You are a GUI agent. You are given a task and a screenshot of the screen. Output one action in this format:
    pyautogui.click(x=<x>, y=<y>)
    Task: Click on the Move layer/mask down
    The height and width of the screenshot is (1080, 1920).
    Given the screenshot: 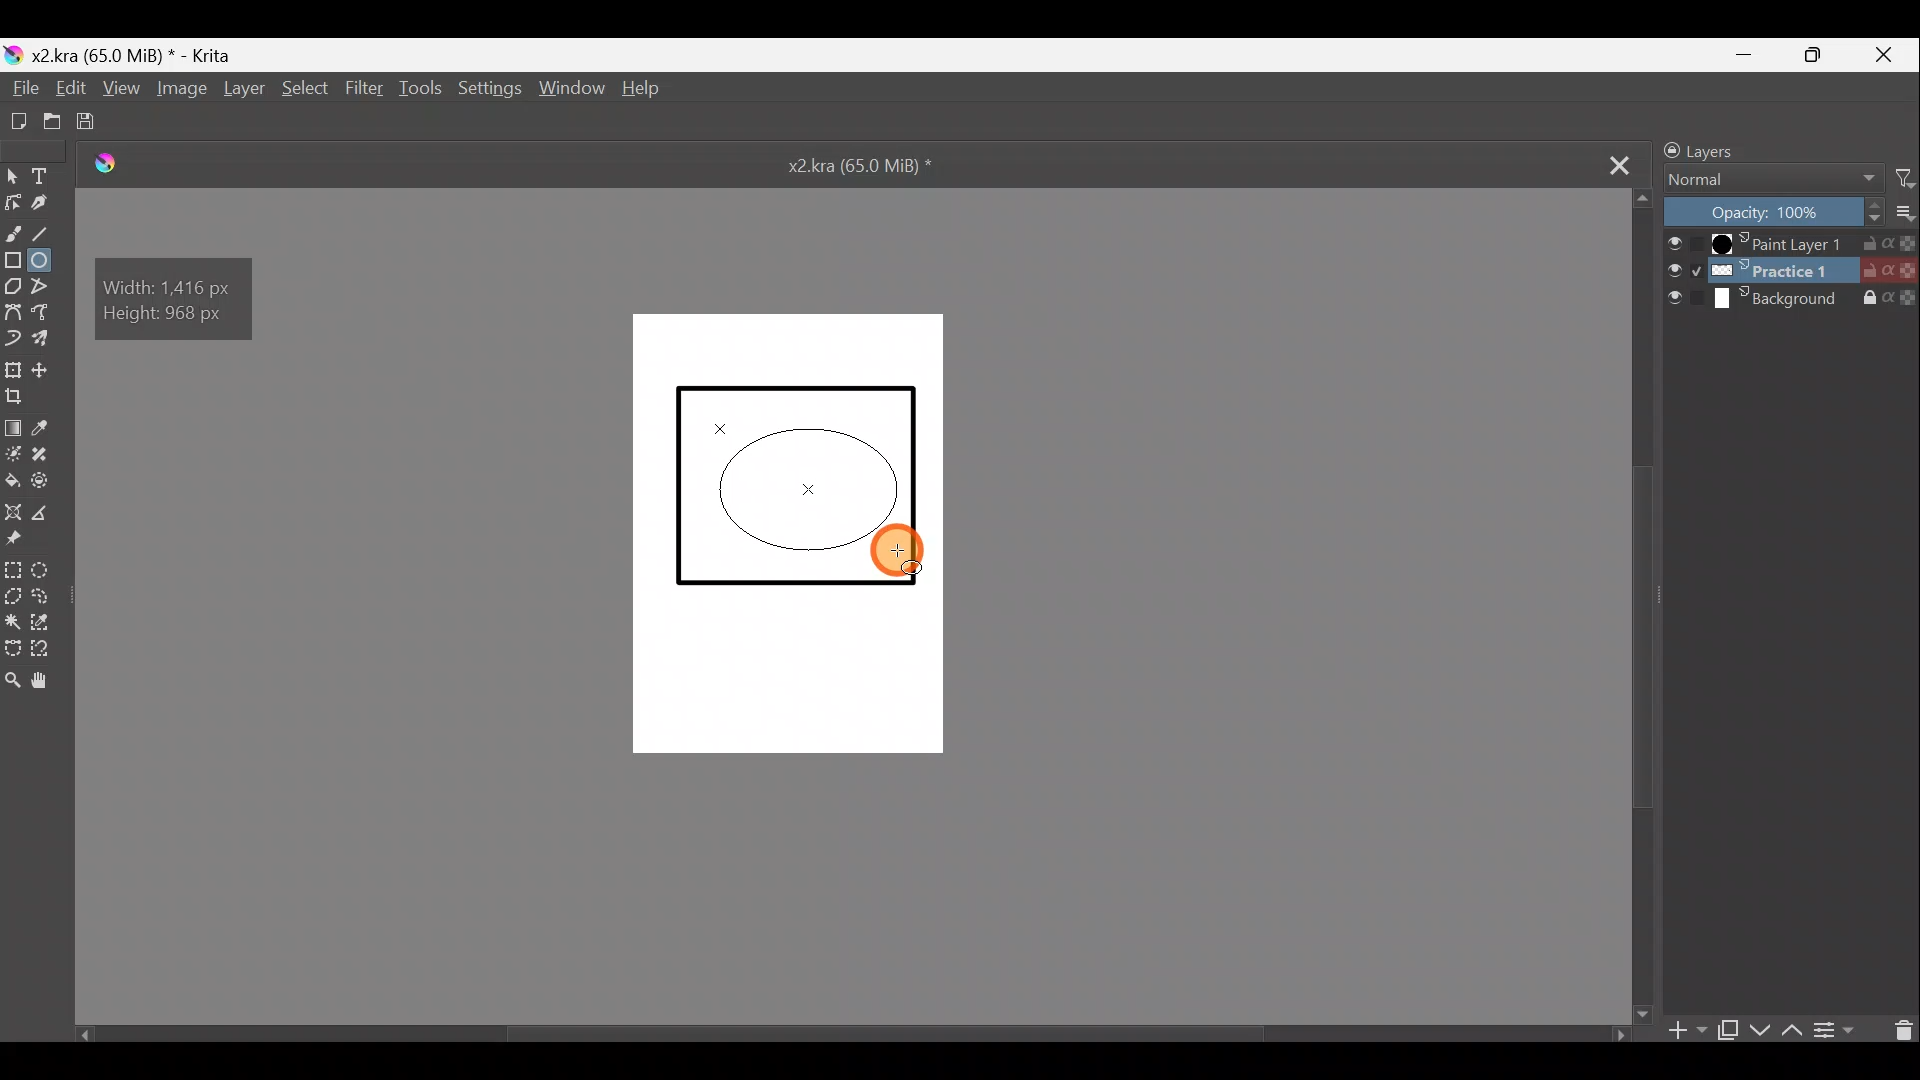 What is the action you would take?
    pyautogui.click(x=1760, y=1023)
    